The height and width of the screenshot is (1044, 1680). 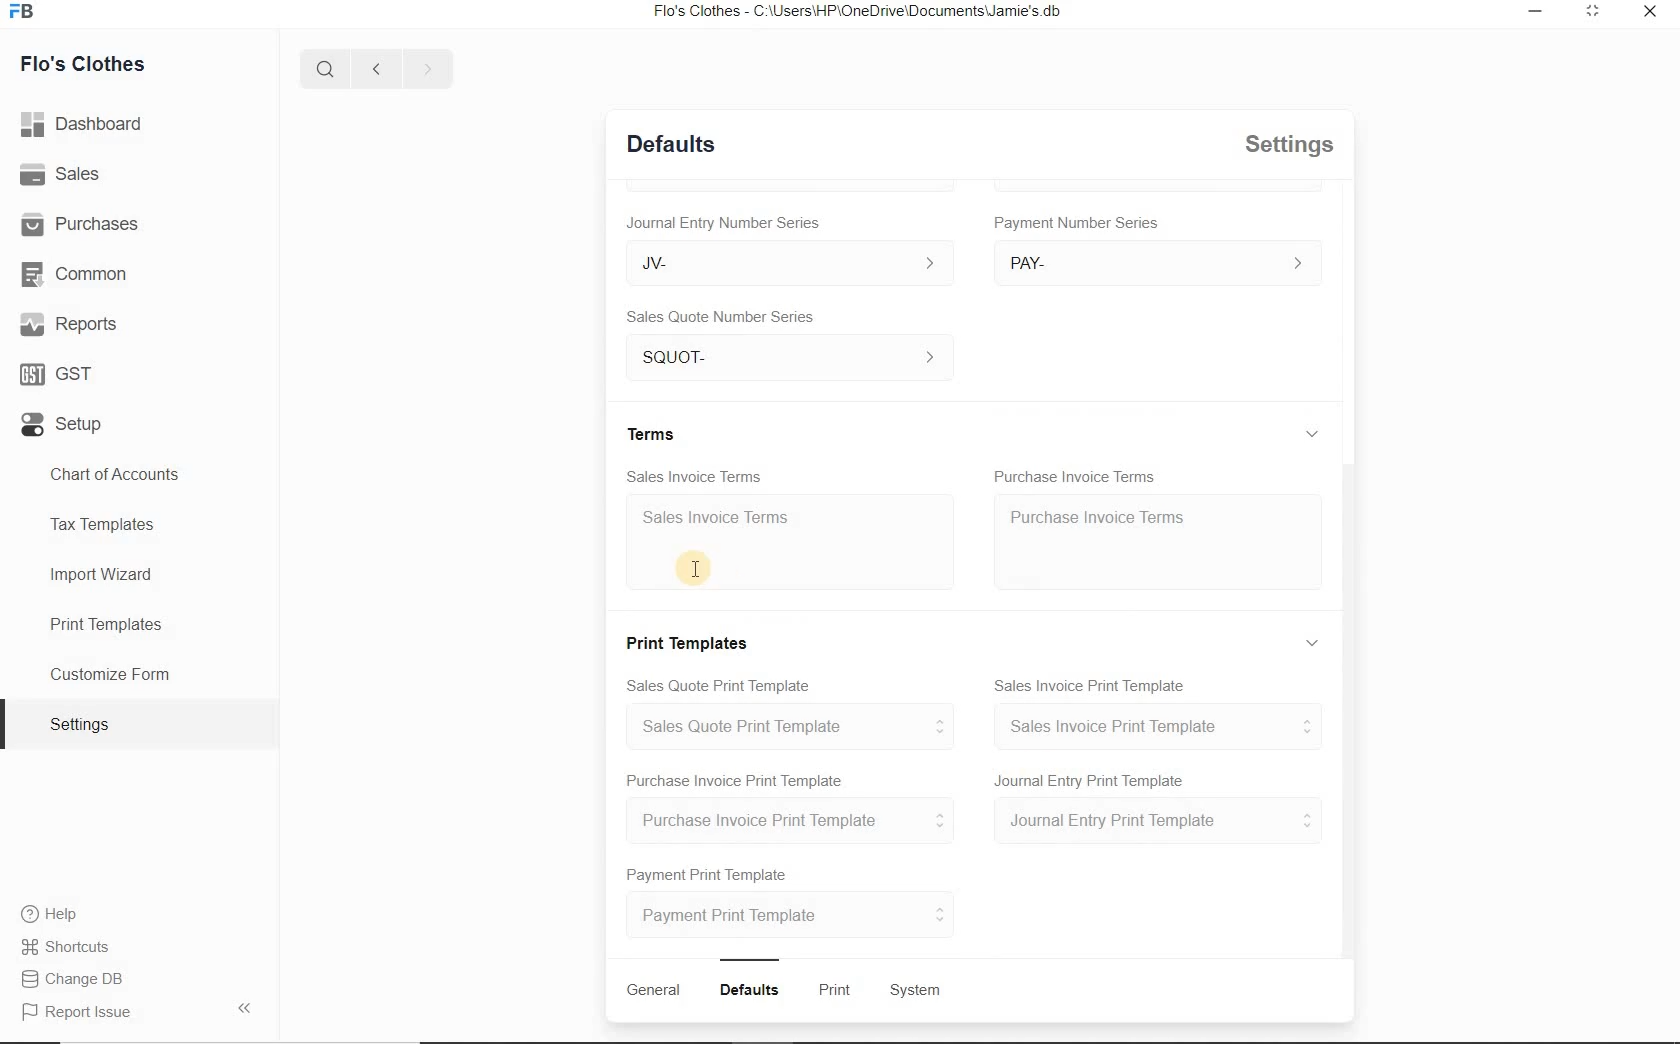 I want to click on Text Cursor, so click(x=691, y=565).